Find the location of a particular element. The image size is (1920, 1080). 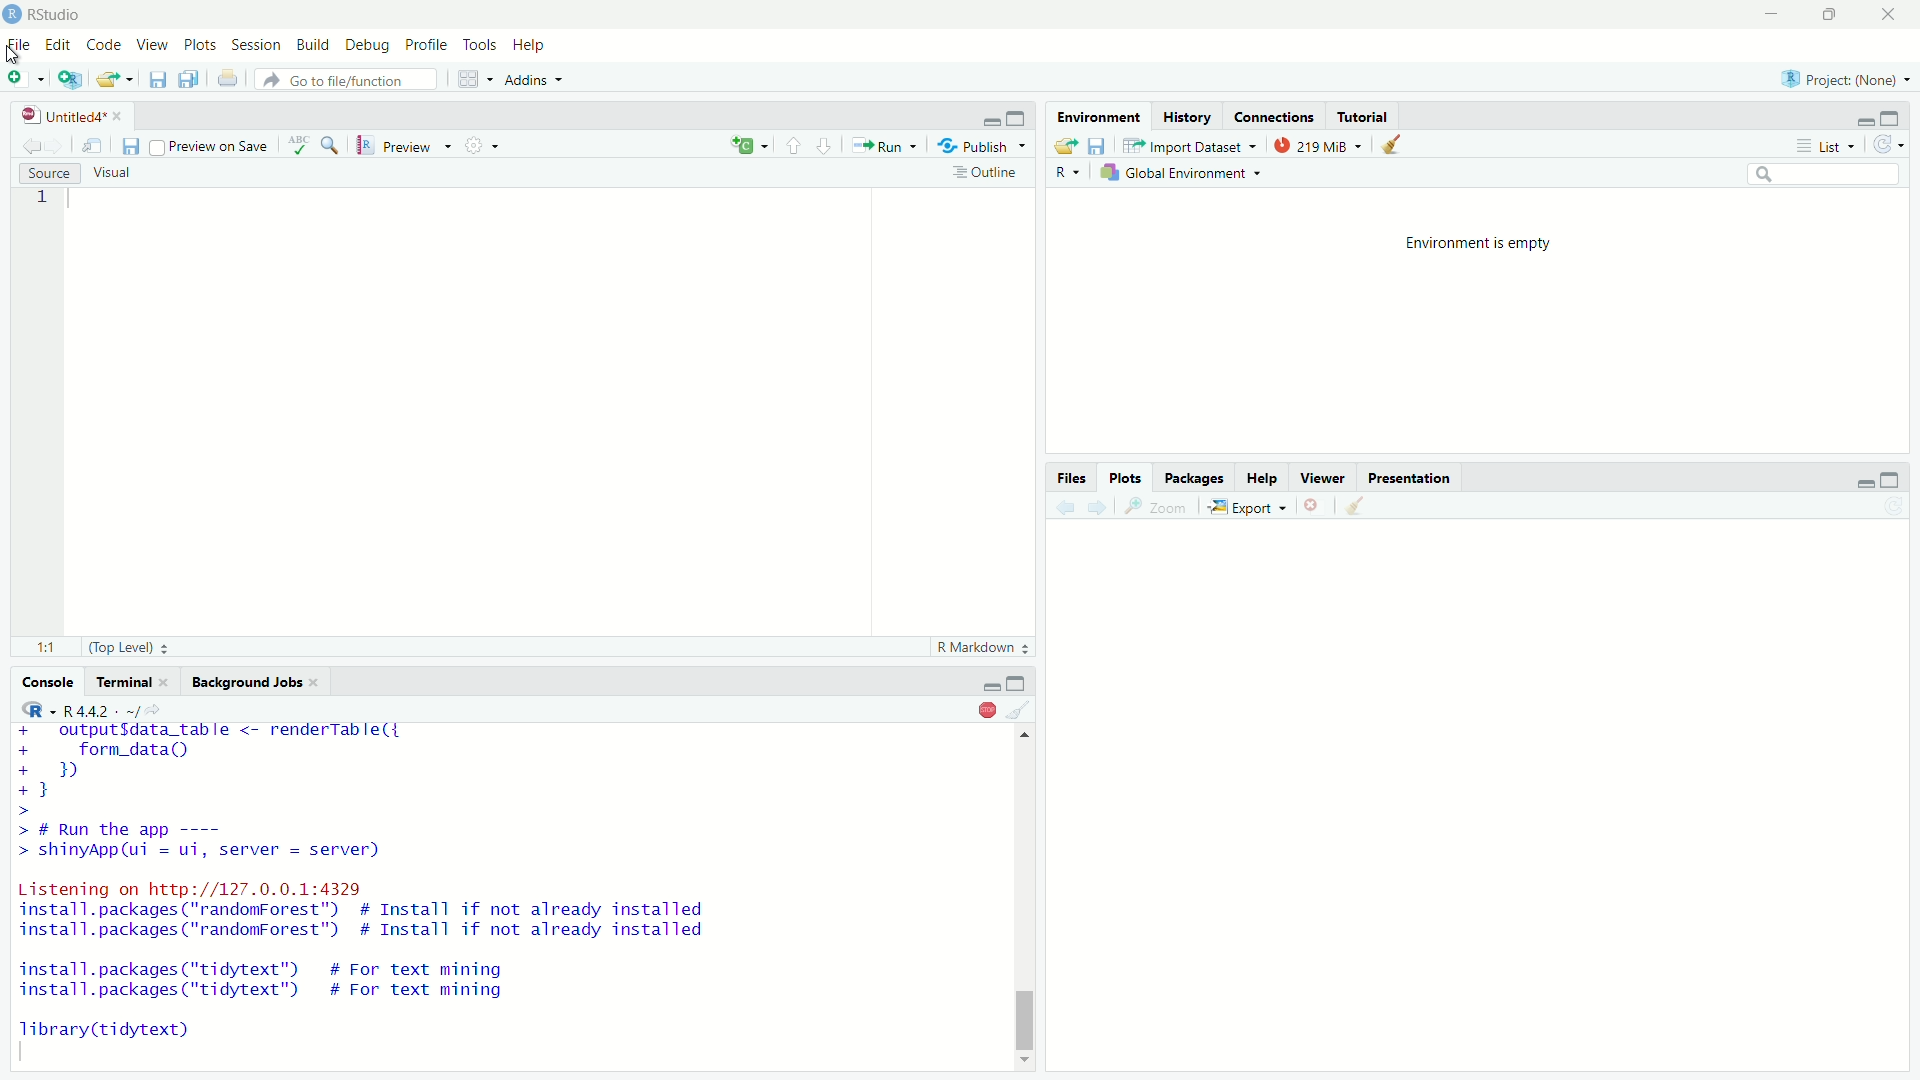

Source is located at coordinates (50, 174).